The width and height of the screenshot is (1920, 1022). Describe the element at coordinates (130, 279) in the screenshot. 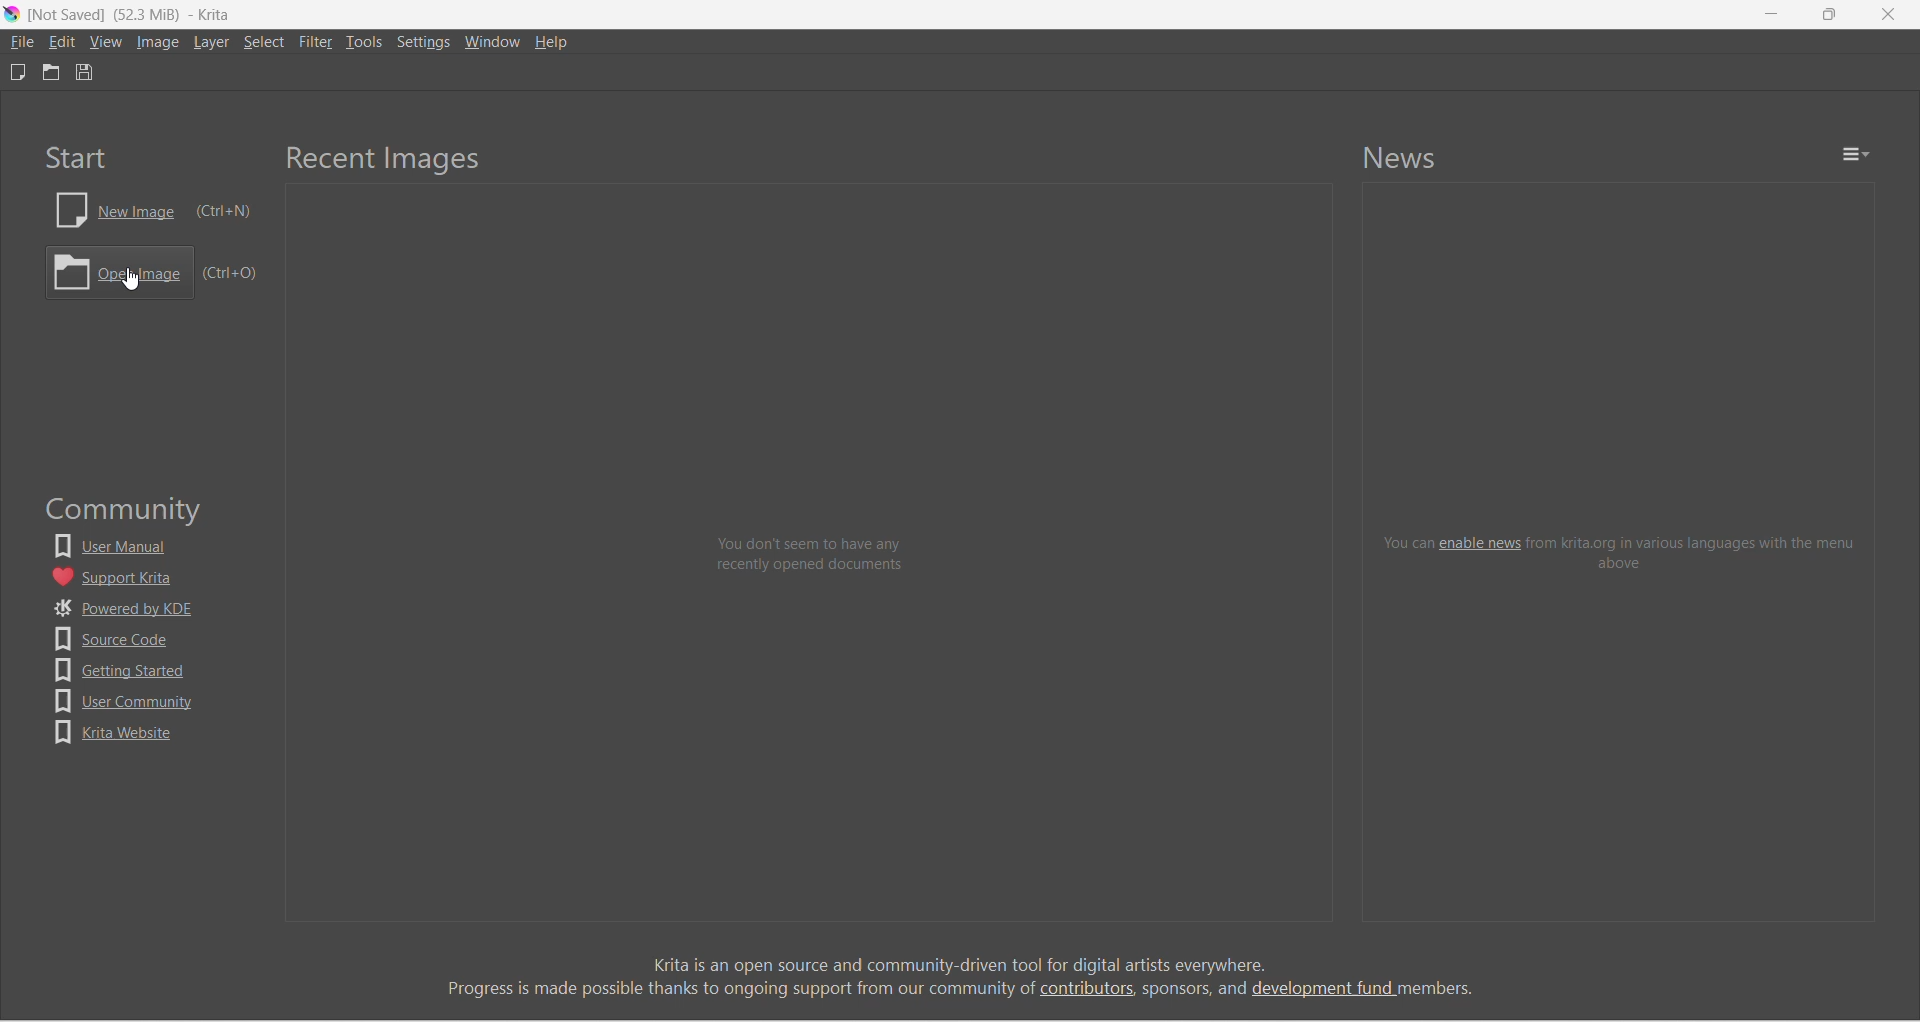

I see `Cursor` at that location.